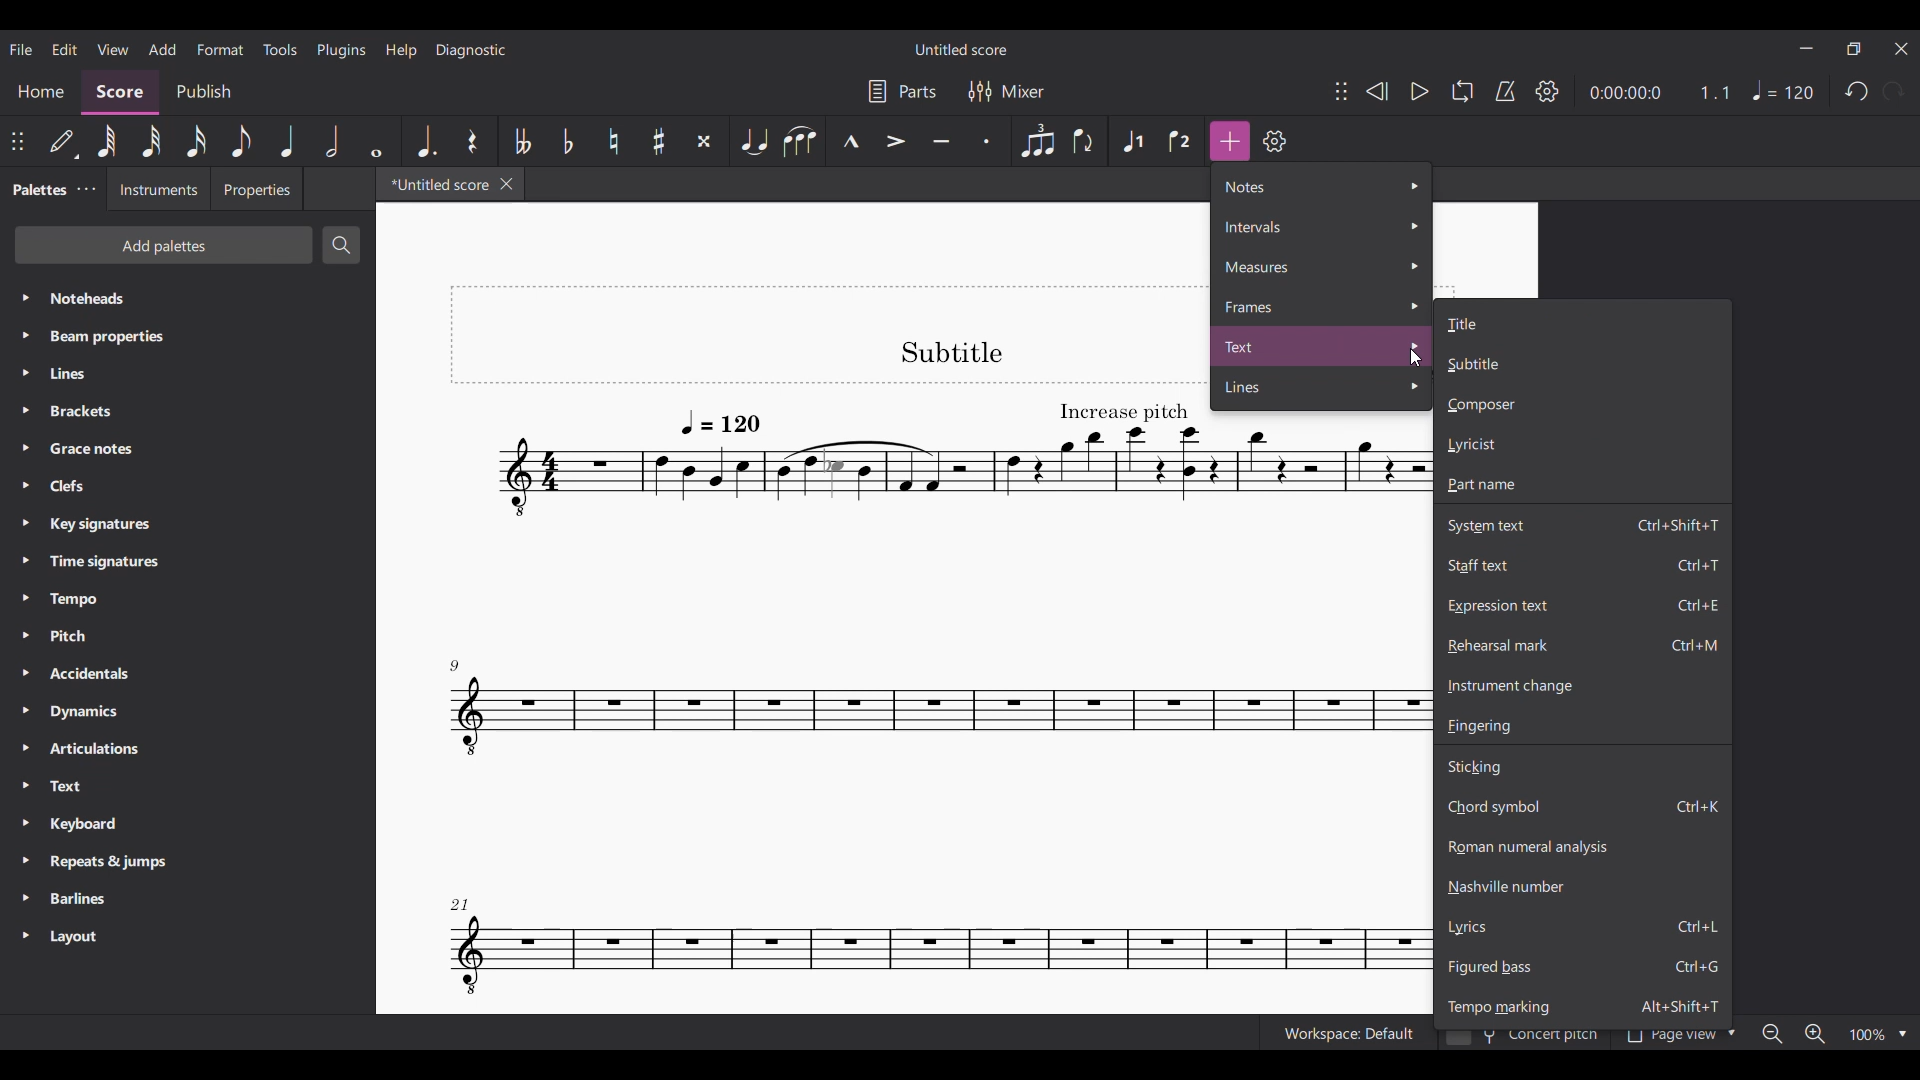 This screenshot has width=1920, height=1080. Describe the element at coordinates (1583, 806) in the screenshot. I see `Chord symbol` at that location.